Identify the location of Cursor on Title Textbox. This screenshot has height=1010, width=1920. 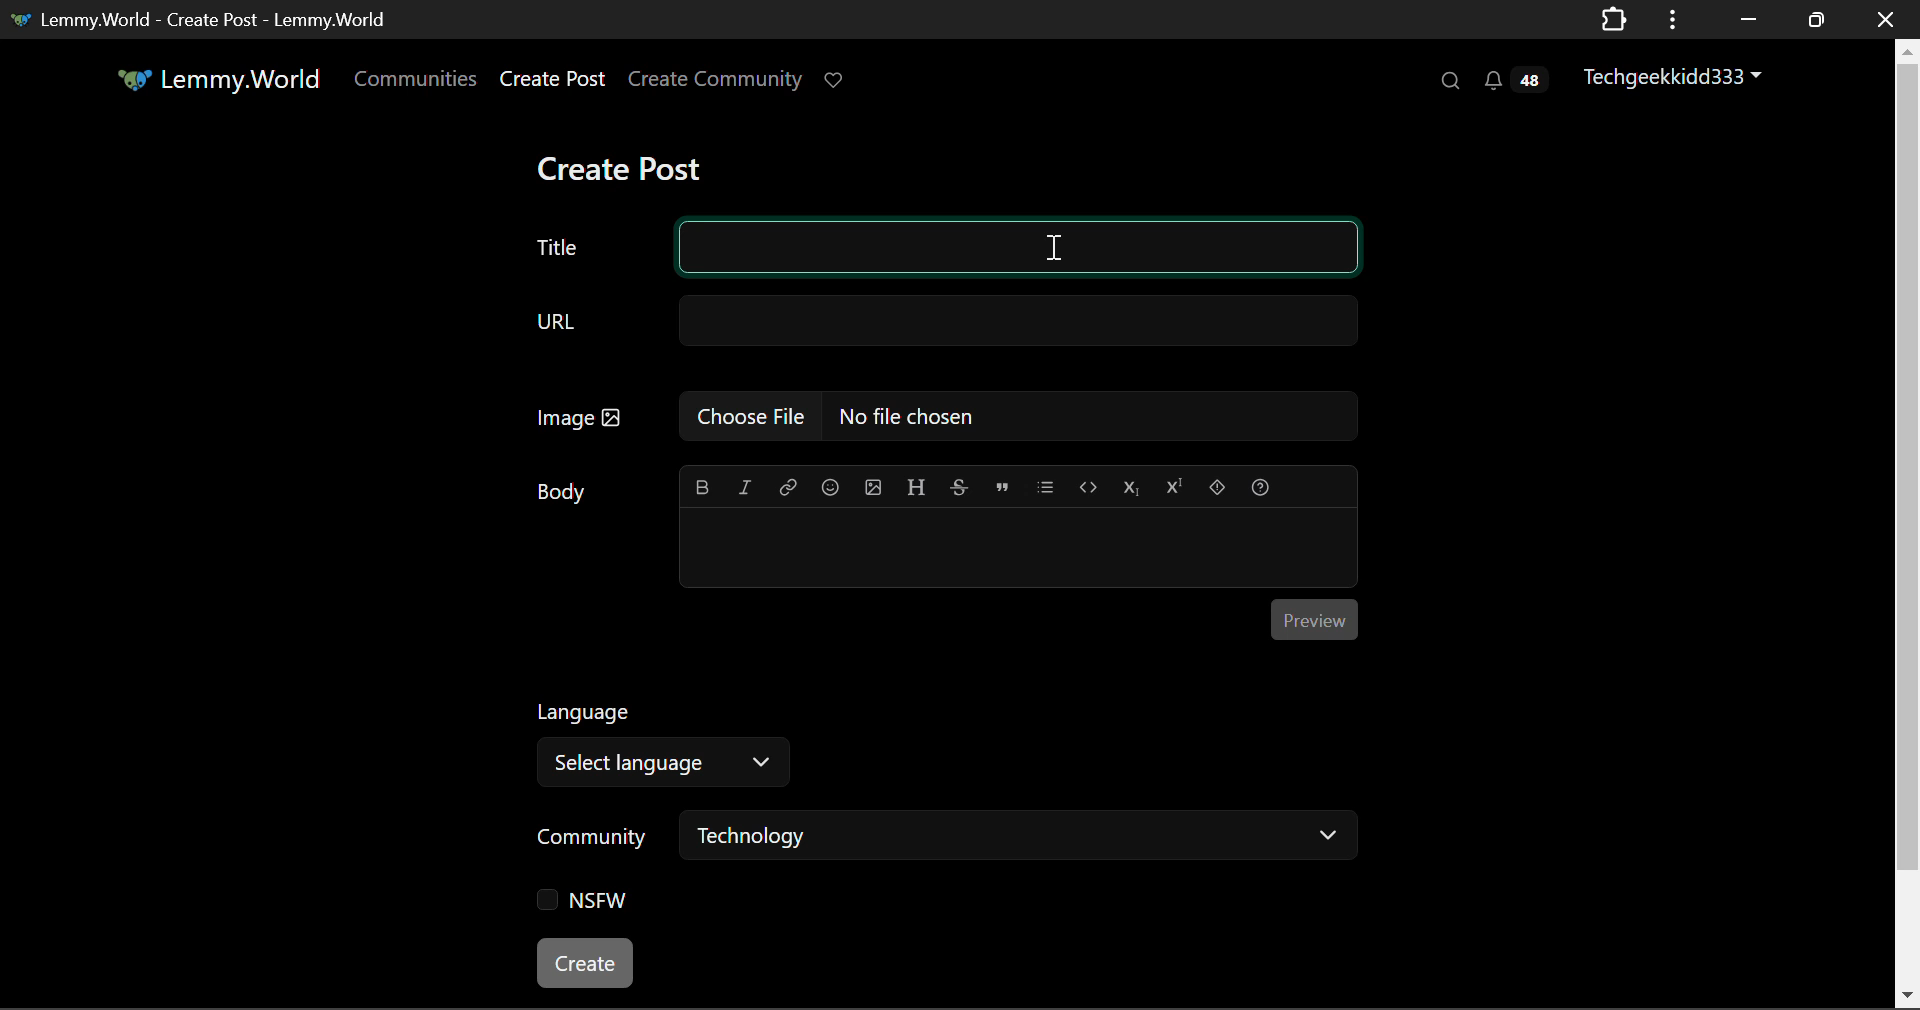
(1055, 245).